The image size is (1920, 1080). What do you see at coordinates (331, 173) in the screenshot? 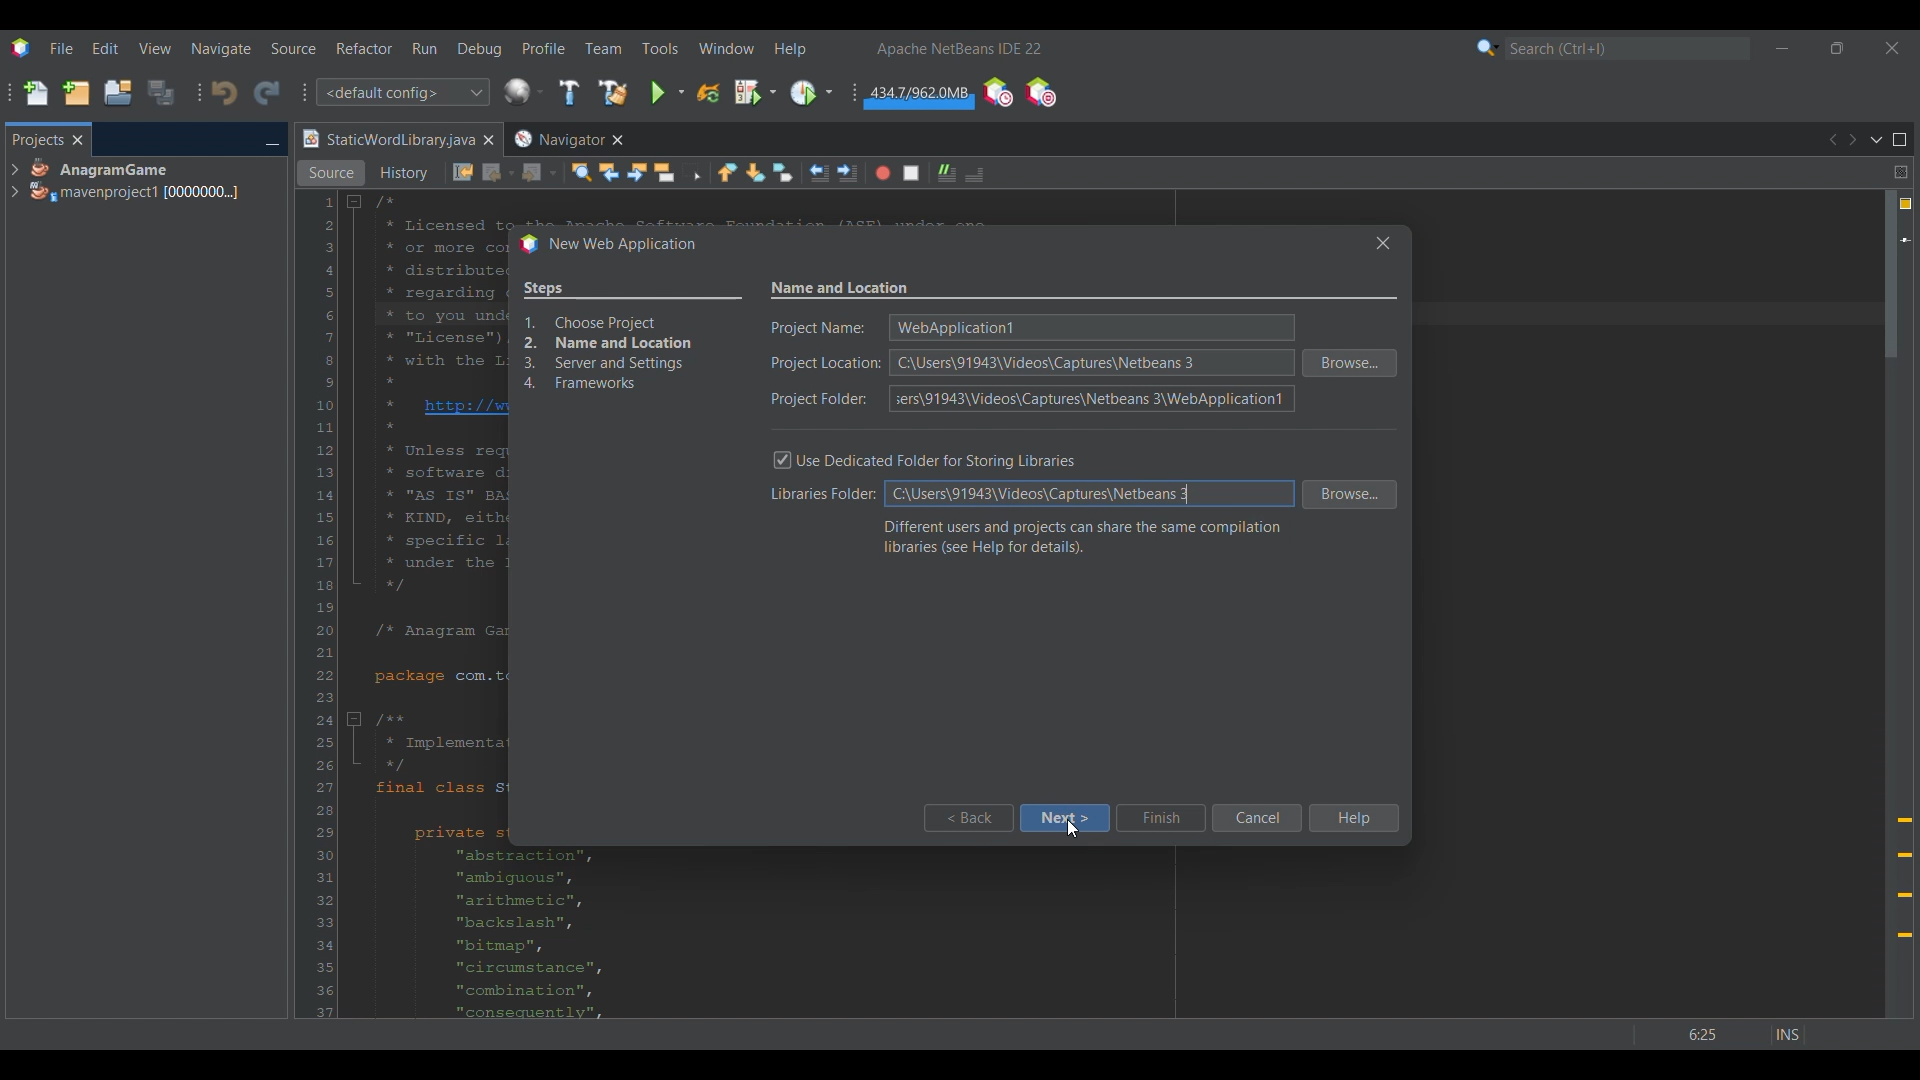
I see `Source view` at bounding box center [331, 173].